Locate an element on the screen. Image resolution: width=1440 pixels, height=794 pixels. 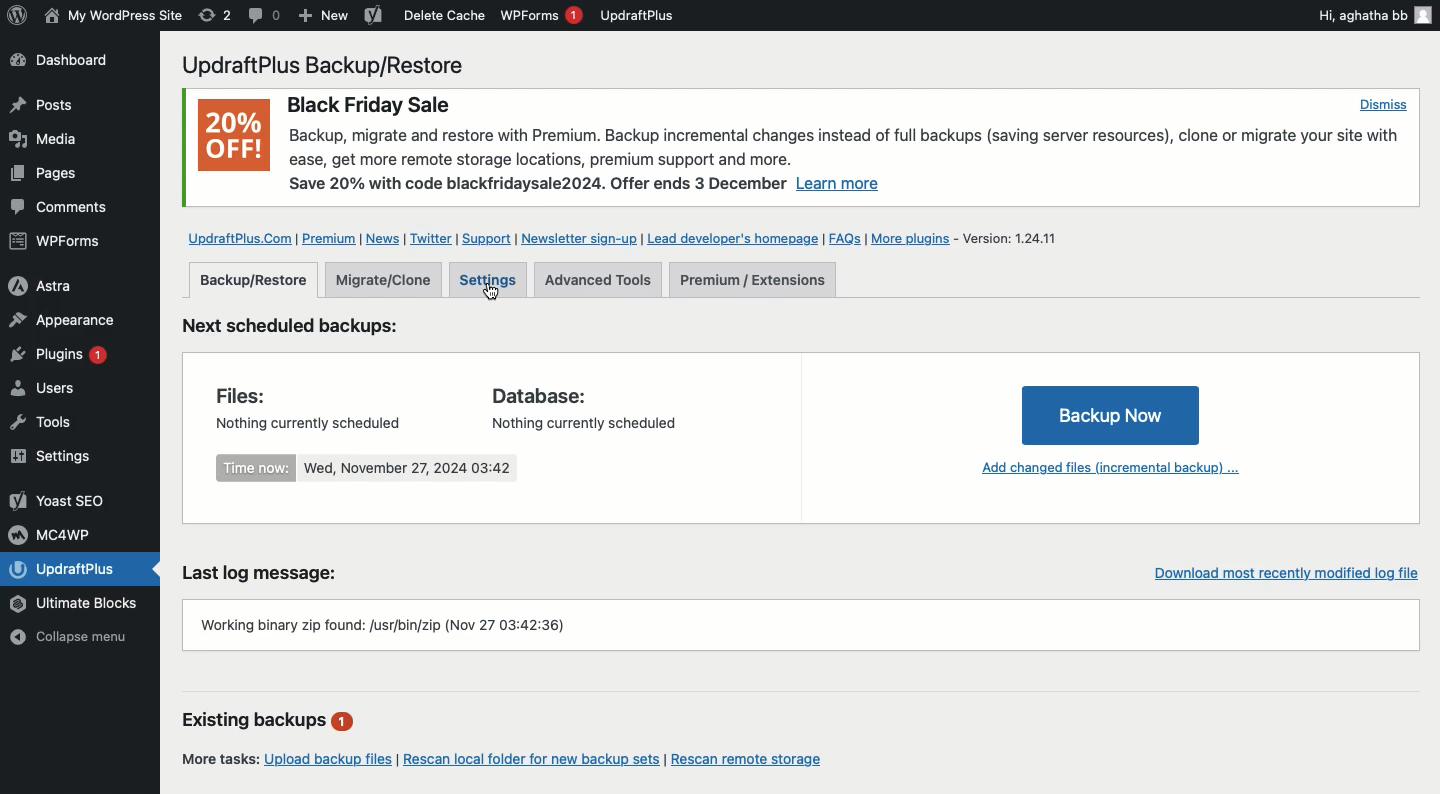
Rescan remote storage is located at coordinates (745, 760).